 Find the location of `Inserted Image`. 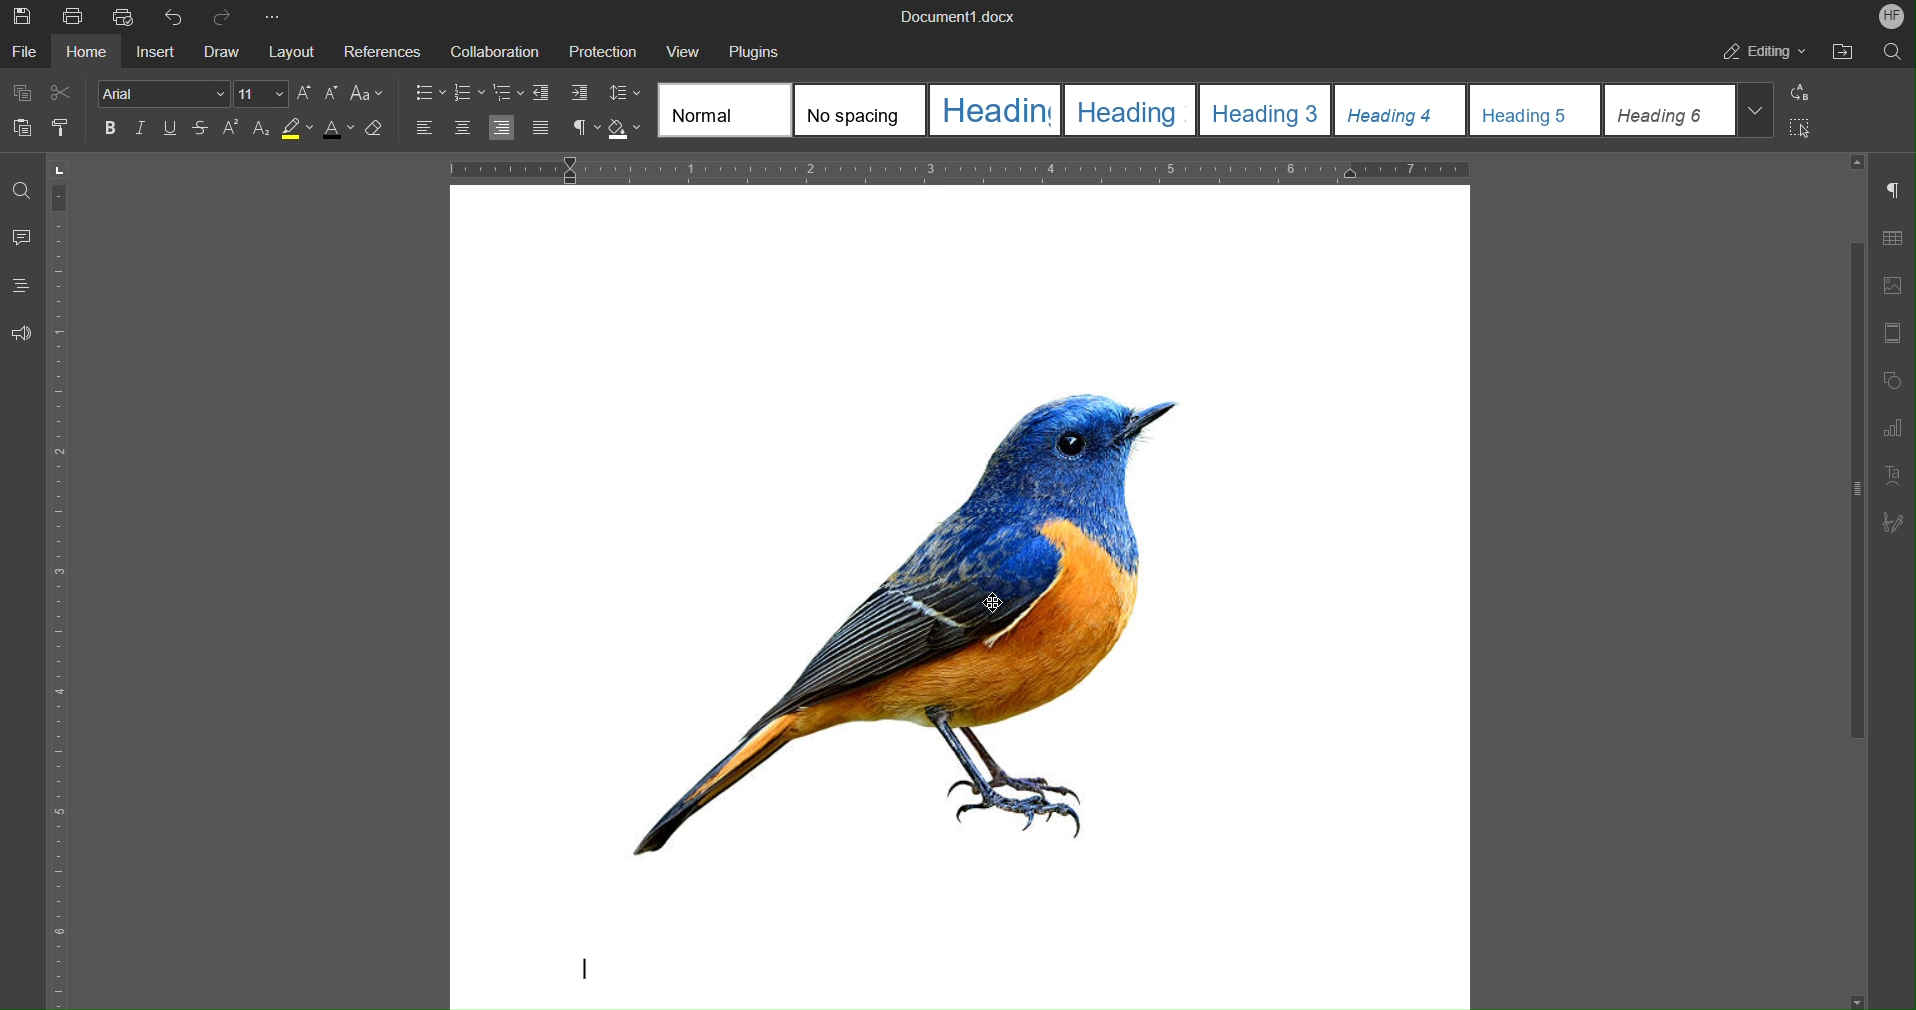

Inserted Image is located at coordinates (973, 616).